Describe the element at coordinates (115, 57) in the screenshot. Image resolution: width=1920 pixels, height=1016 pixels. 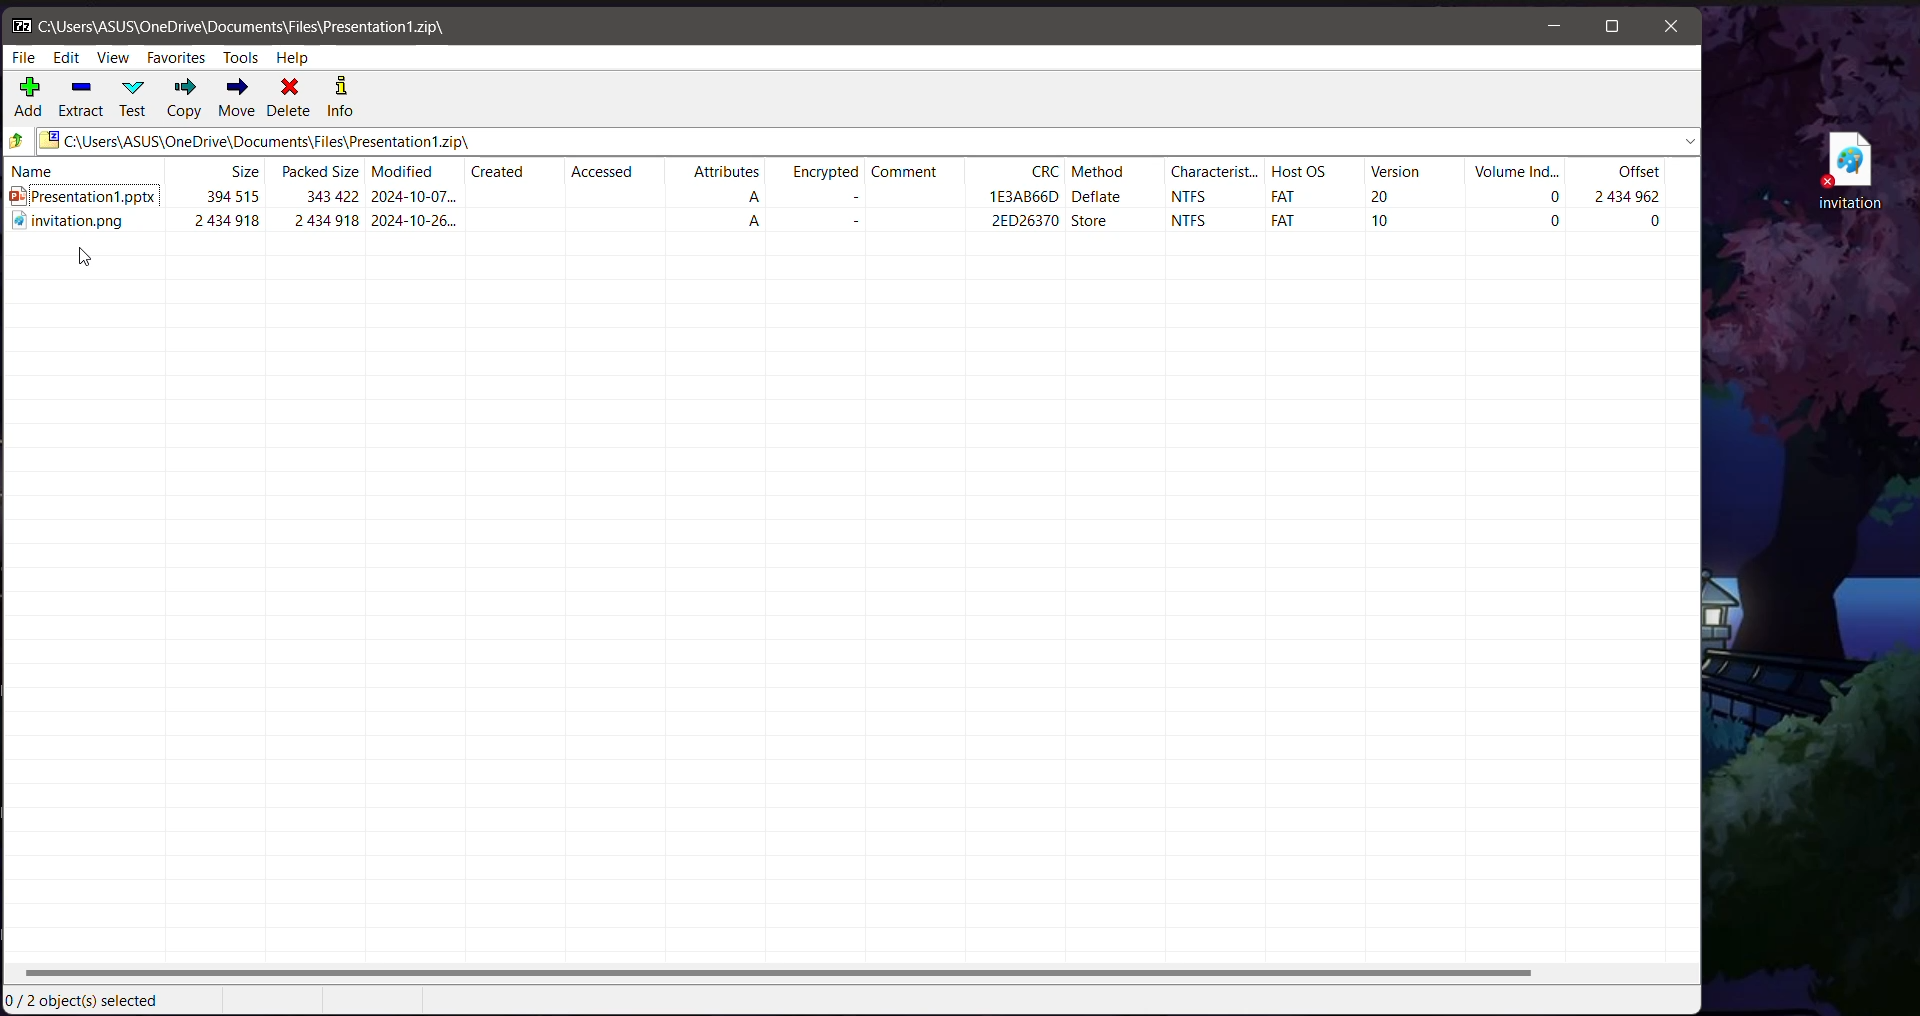
I see `View` at that location.